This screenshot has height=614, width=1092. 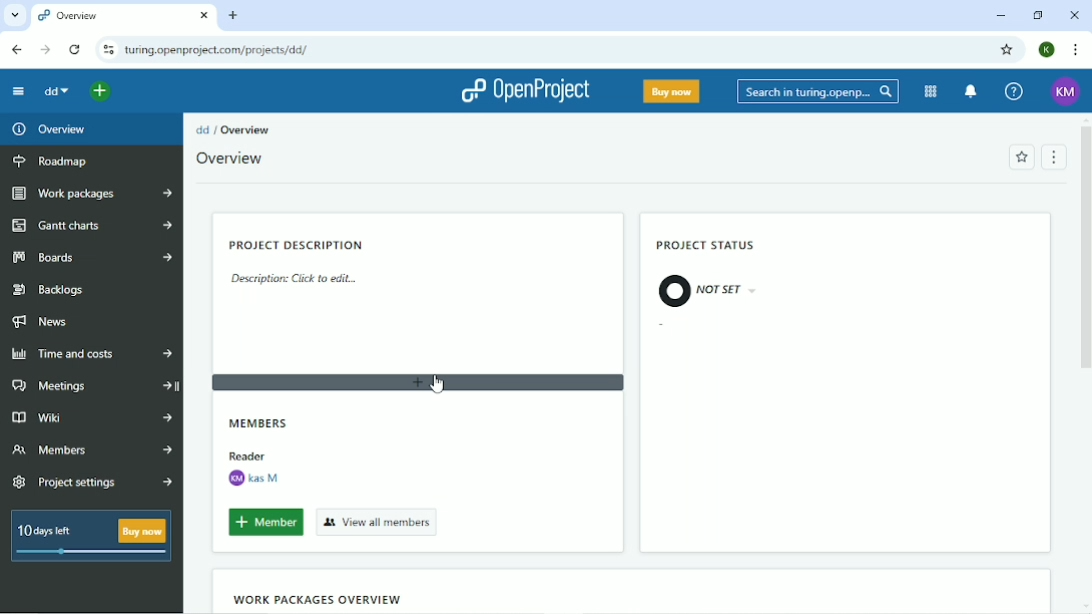 What do you see at coordinates (527, 91) in the screenshot?
I see `OpenProject` at bounding box center [527, 91].